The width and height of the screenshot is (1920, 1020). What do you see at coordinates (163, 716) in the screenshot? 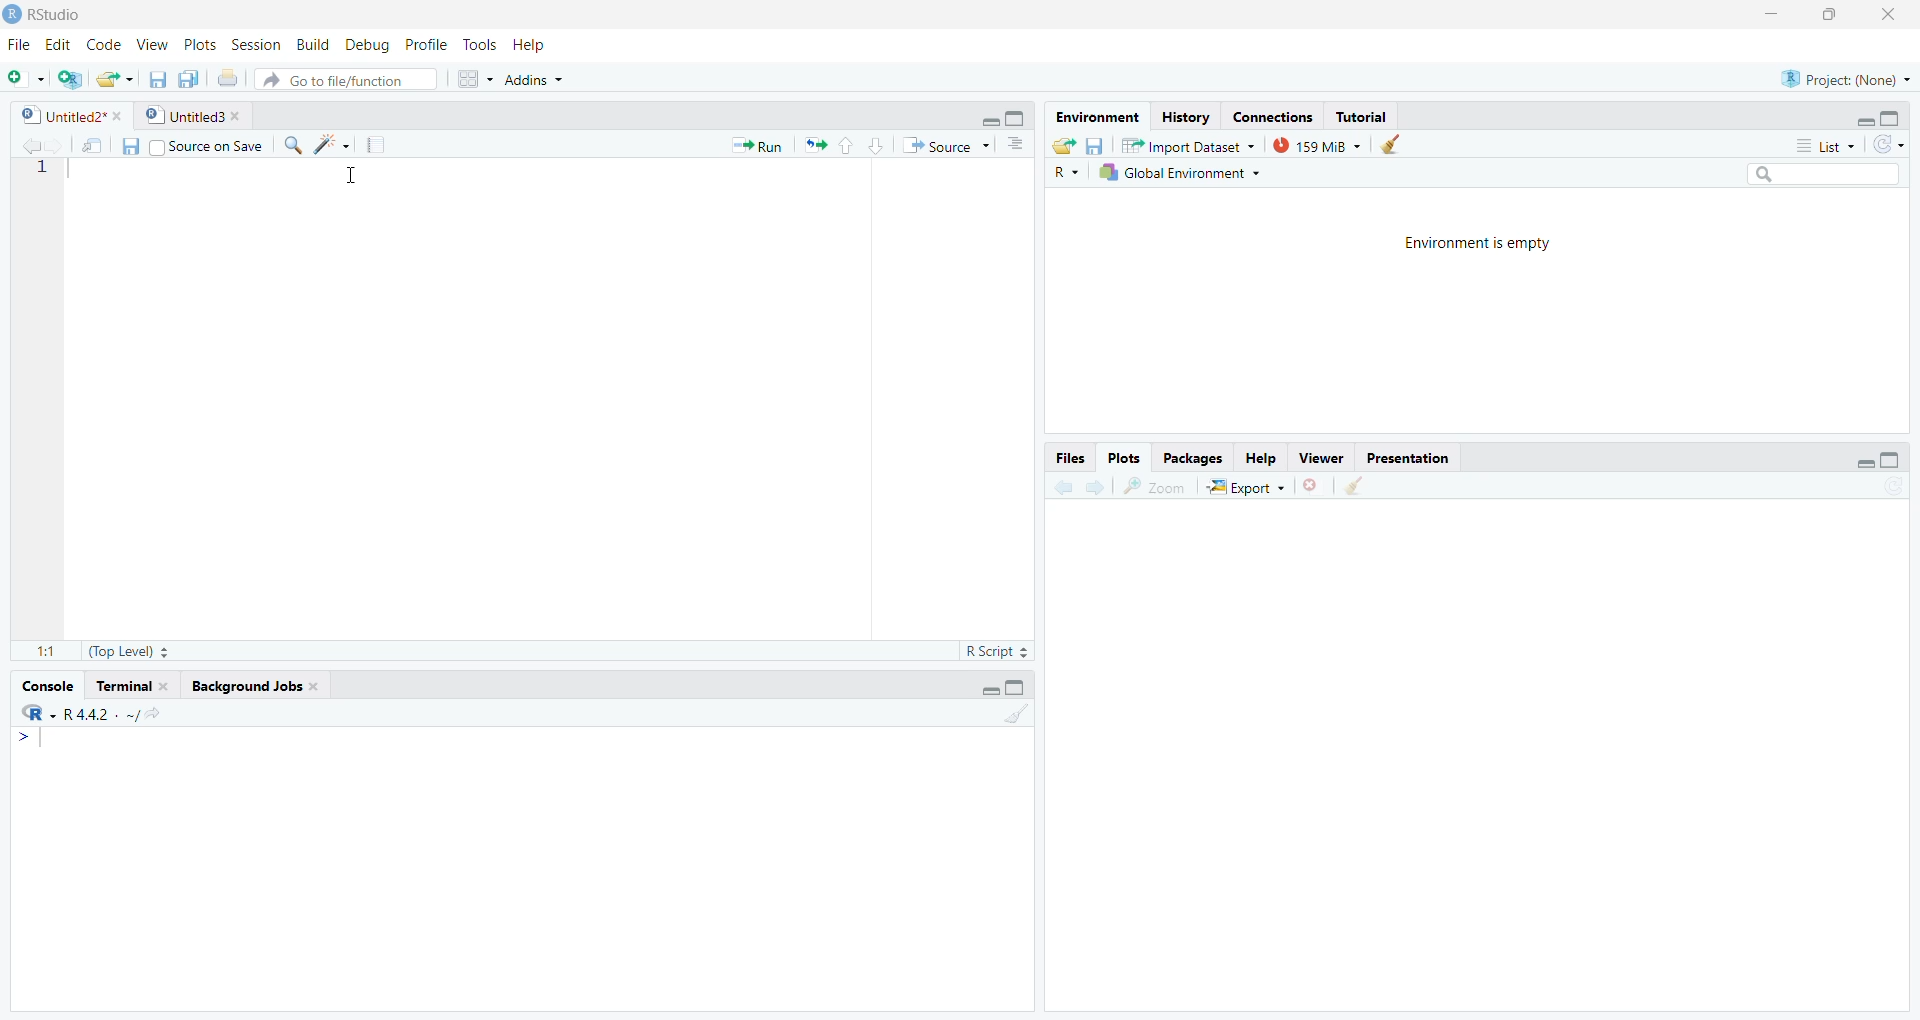
I see `Go` at bounding box center [163, 716].